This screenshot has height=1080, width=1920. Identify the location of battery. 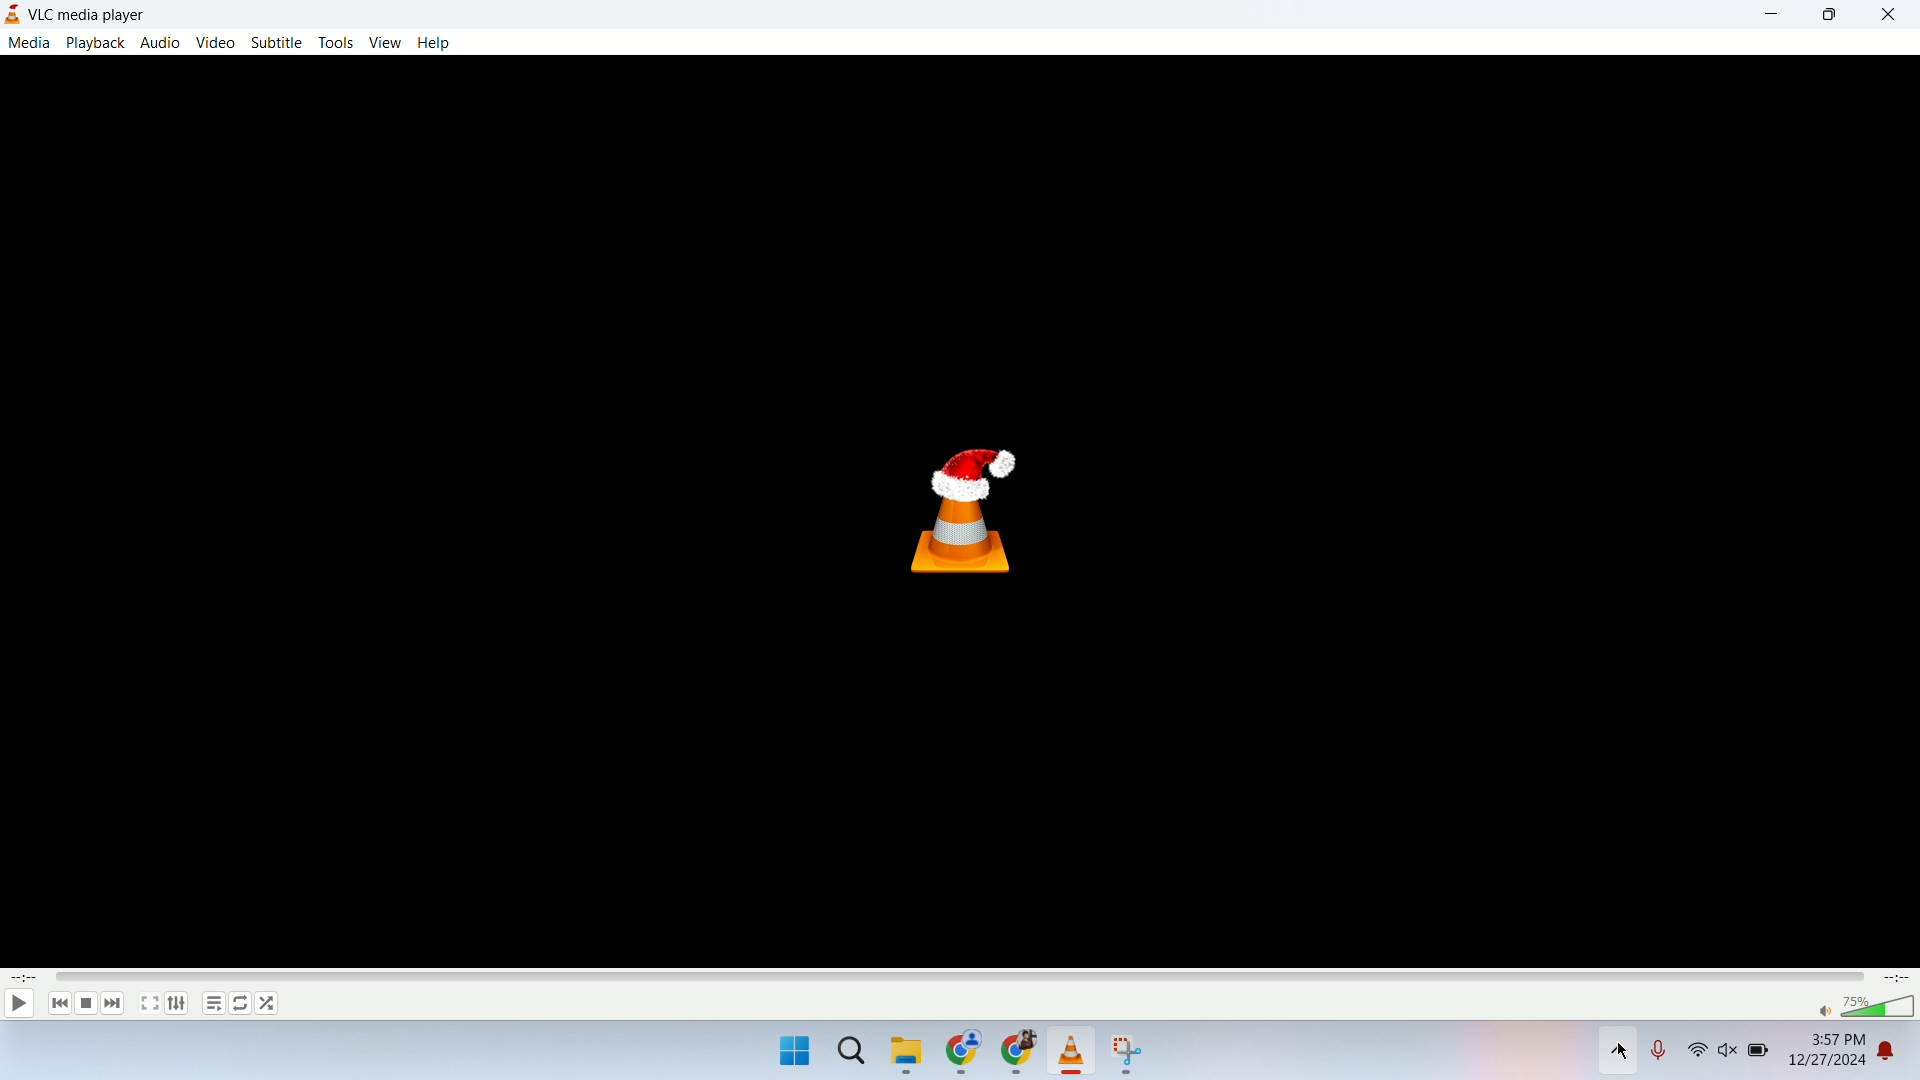
(1760, 1057).